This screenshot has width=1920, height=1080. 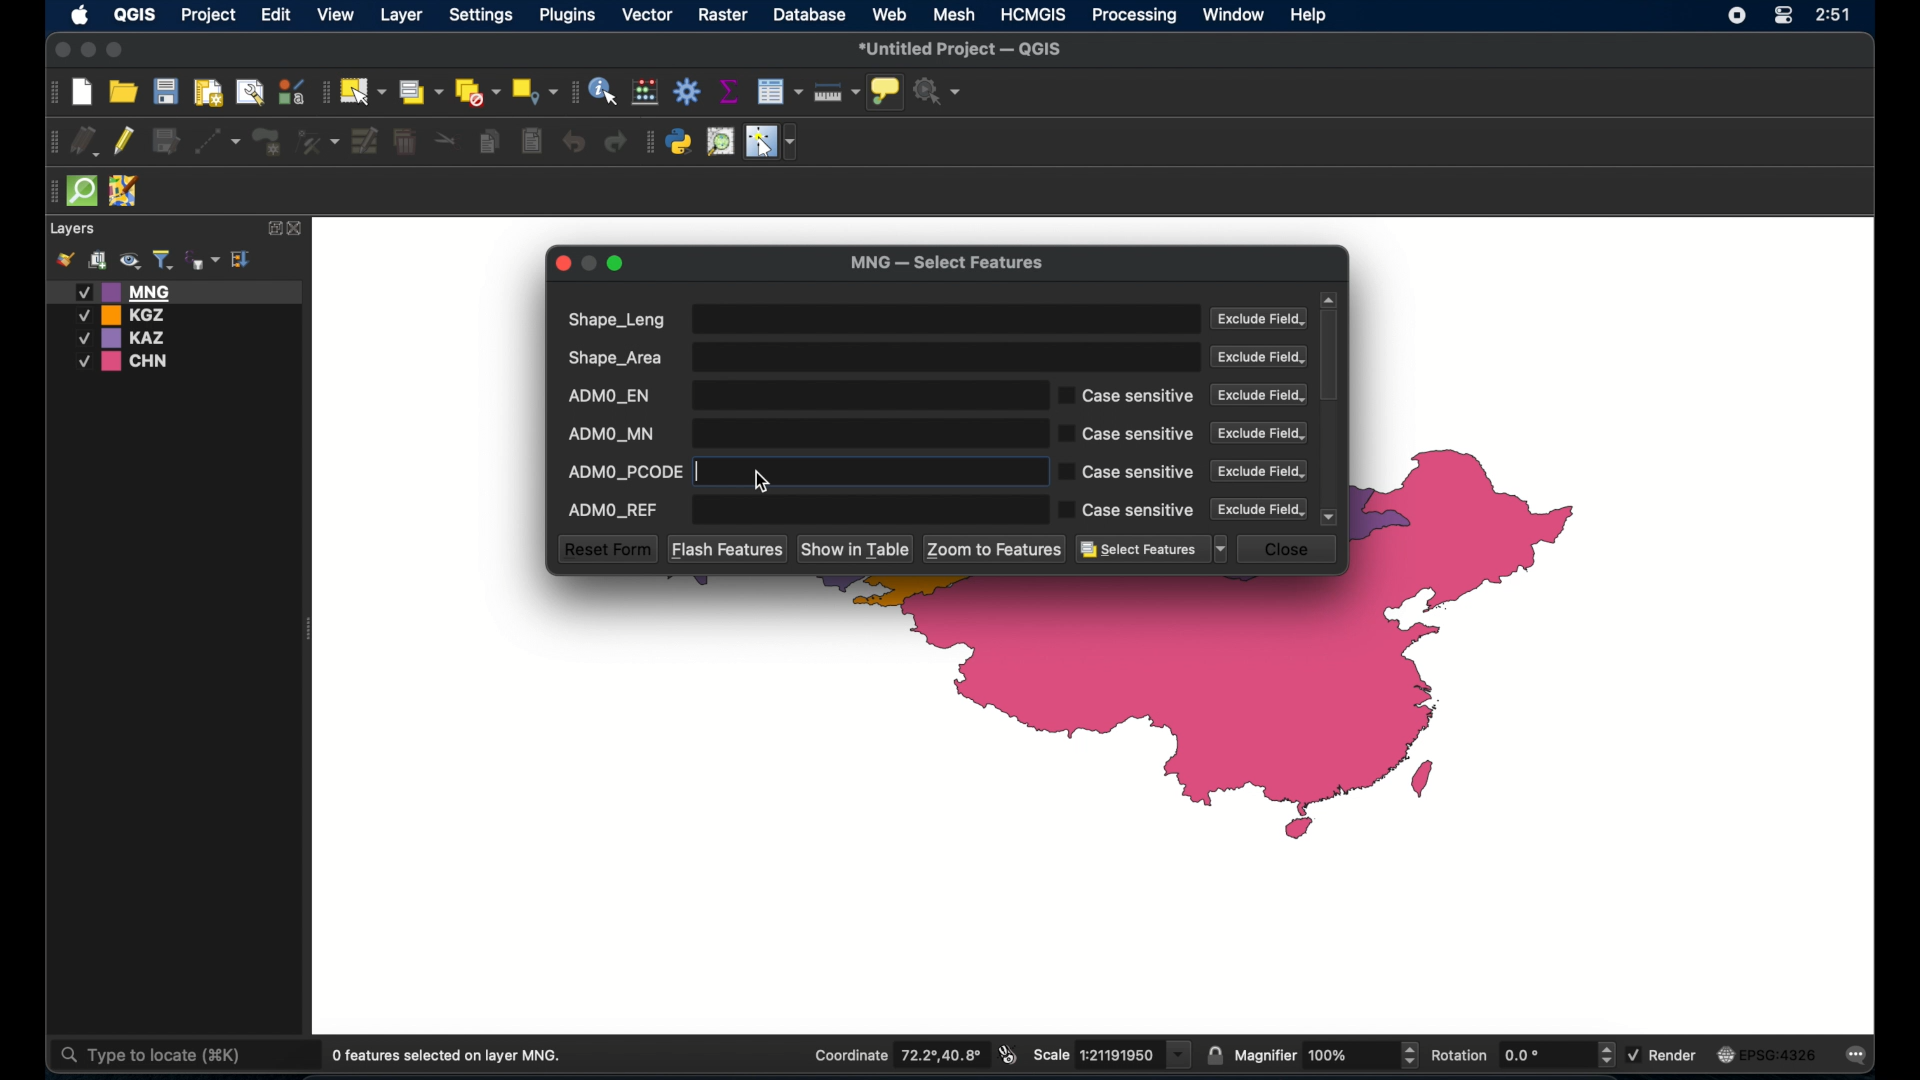 I want to click on toolbox, so click(x=687, y=91).